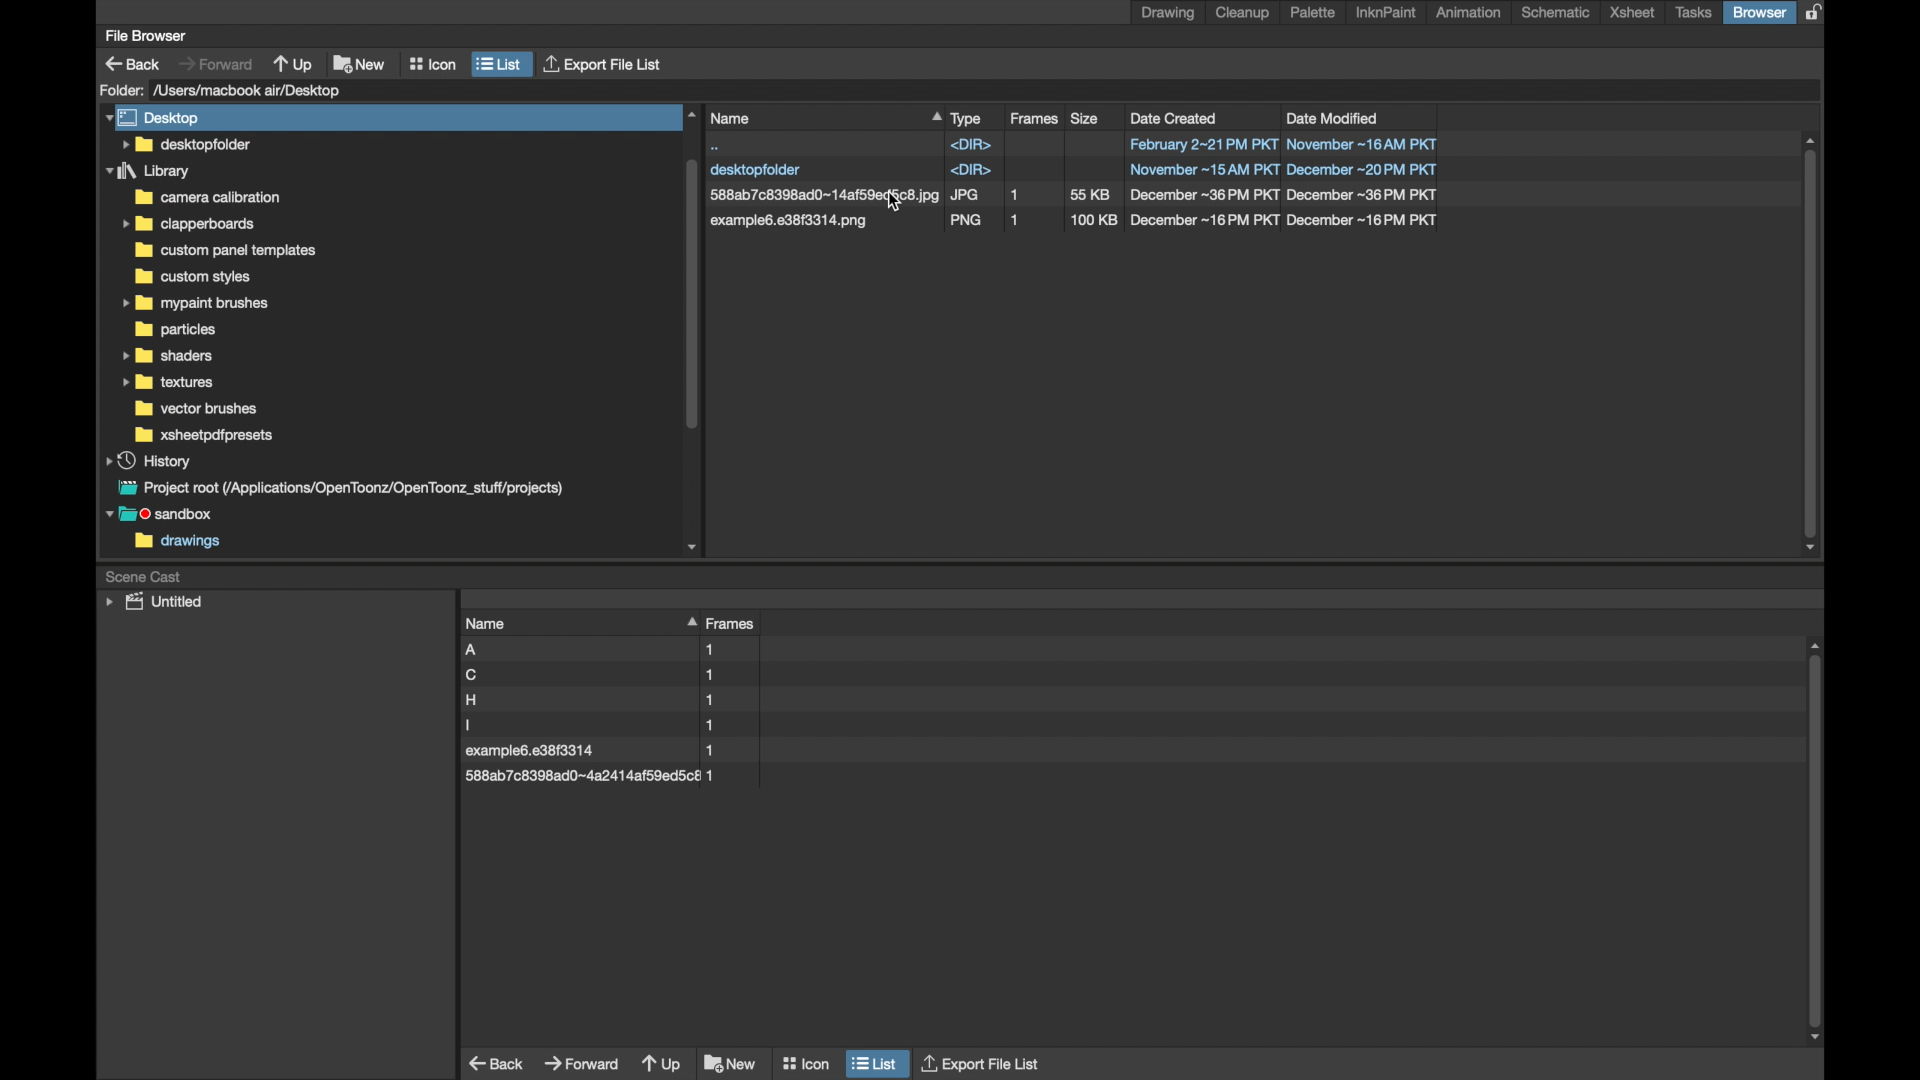 This screenshot has width=1920, height=1080. What do you see at coordinates (1694, 13) in the screenshot?
I see `tasks` at bounding box center [1694, 13].